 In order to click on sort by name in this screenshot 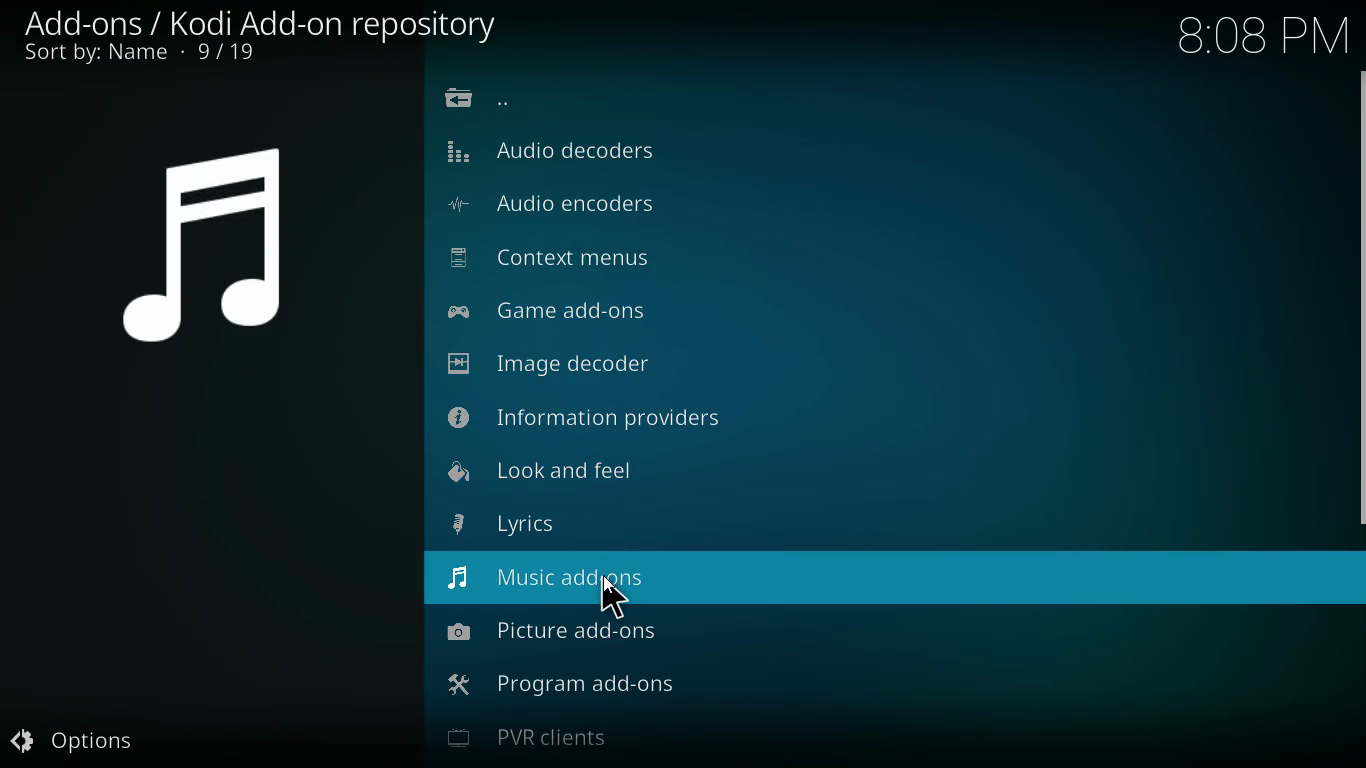, I will do `click(149, 53)`.